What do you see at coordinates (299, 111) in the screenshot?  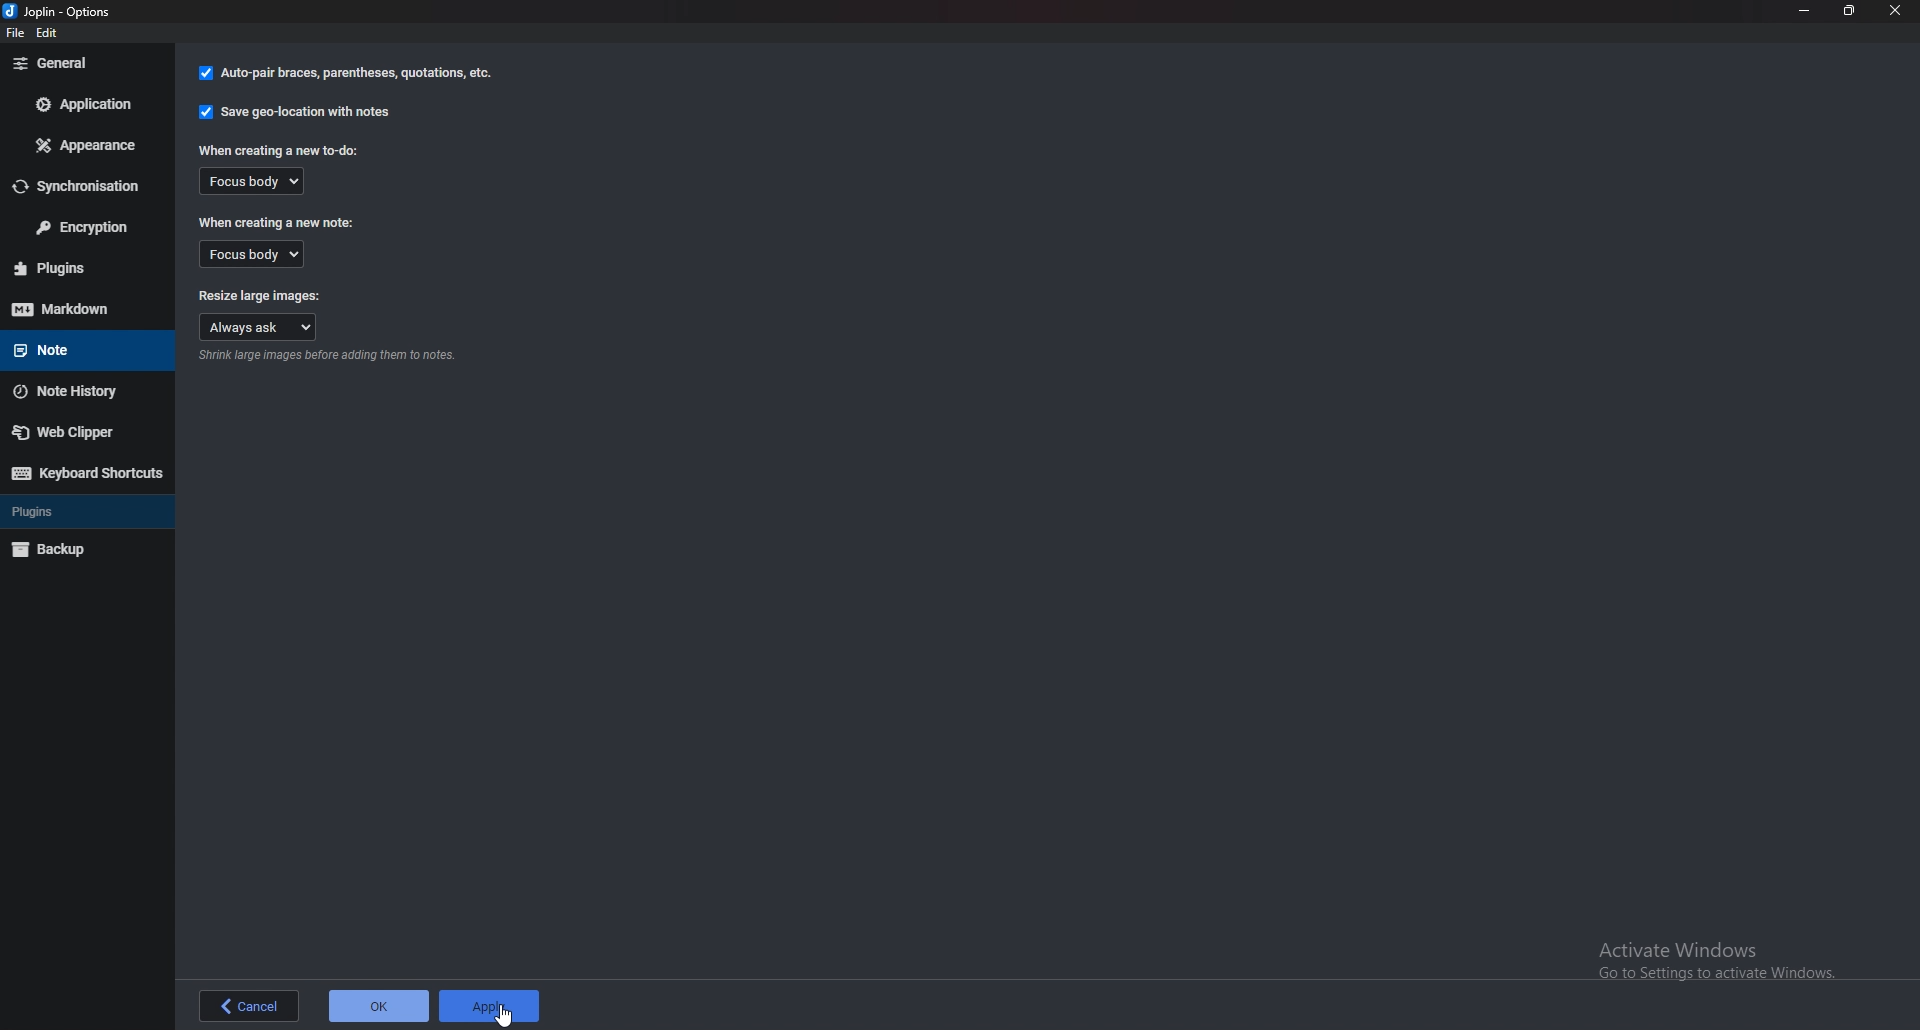 I see `Save Geolocation` at bounding box center [299, 111].